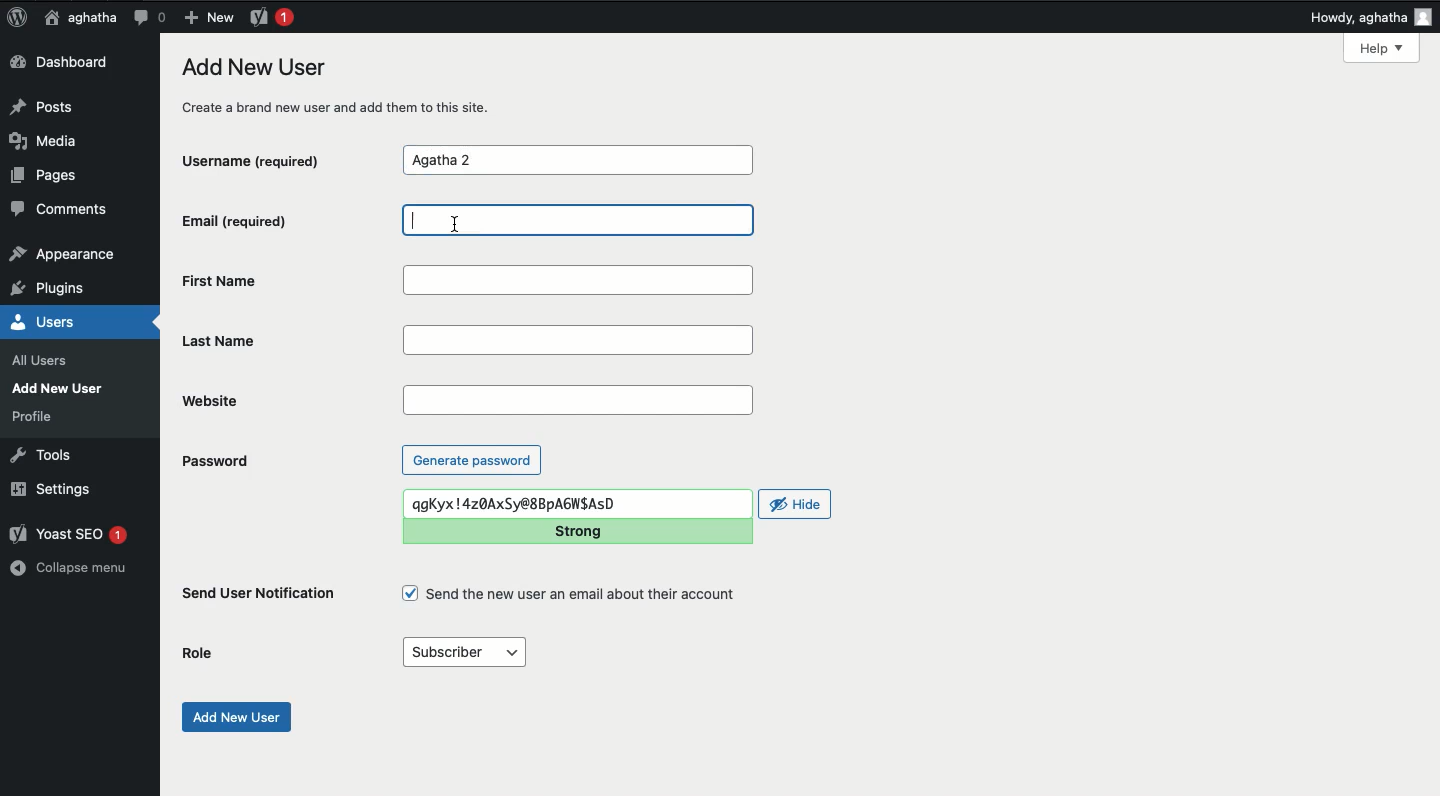 This screenshot has height=796, width=1440. What do you see at coordinates (149, 17) in the screenshot?
I see `Comment` at bounding box center [149, 17].